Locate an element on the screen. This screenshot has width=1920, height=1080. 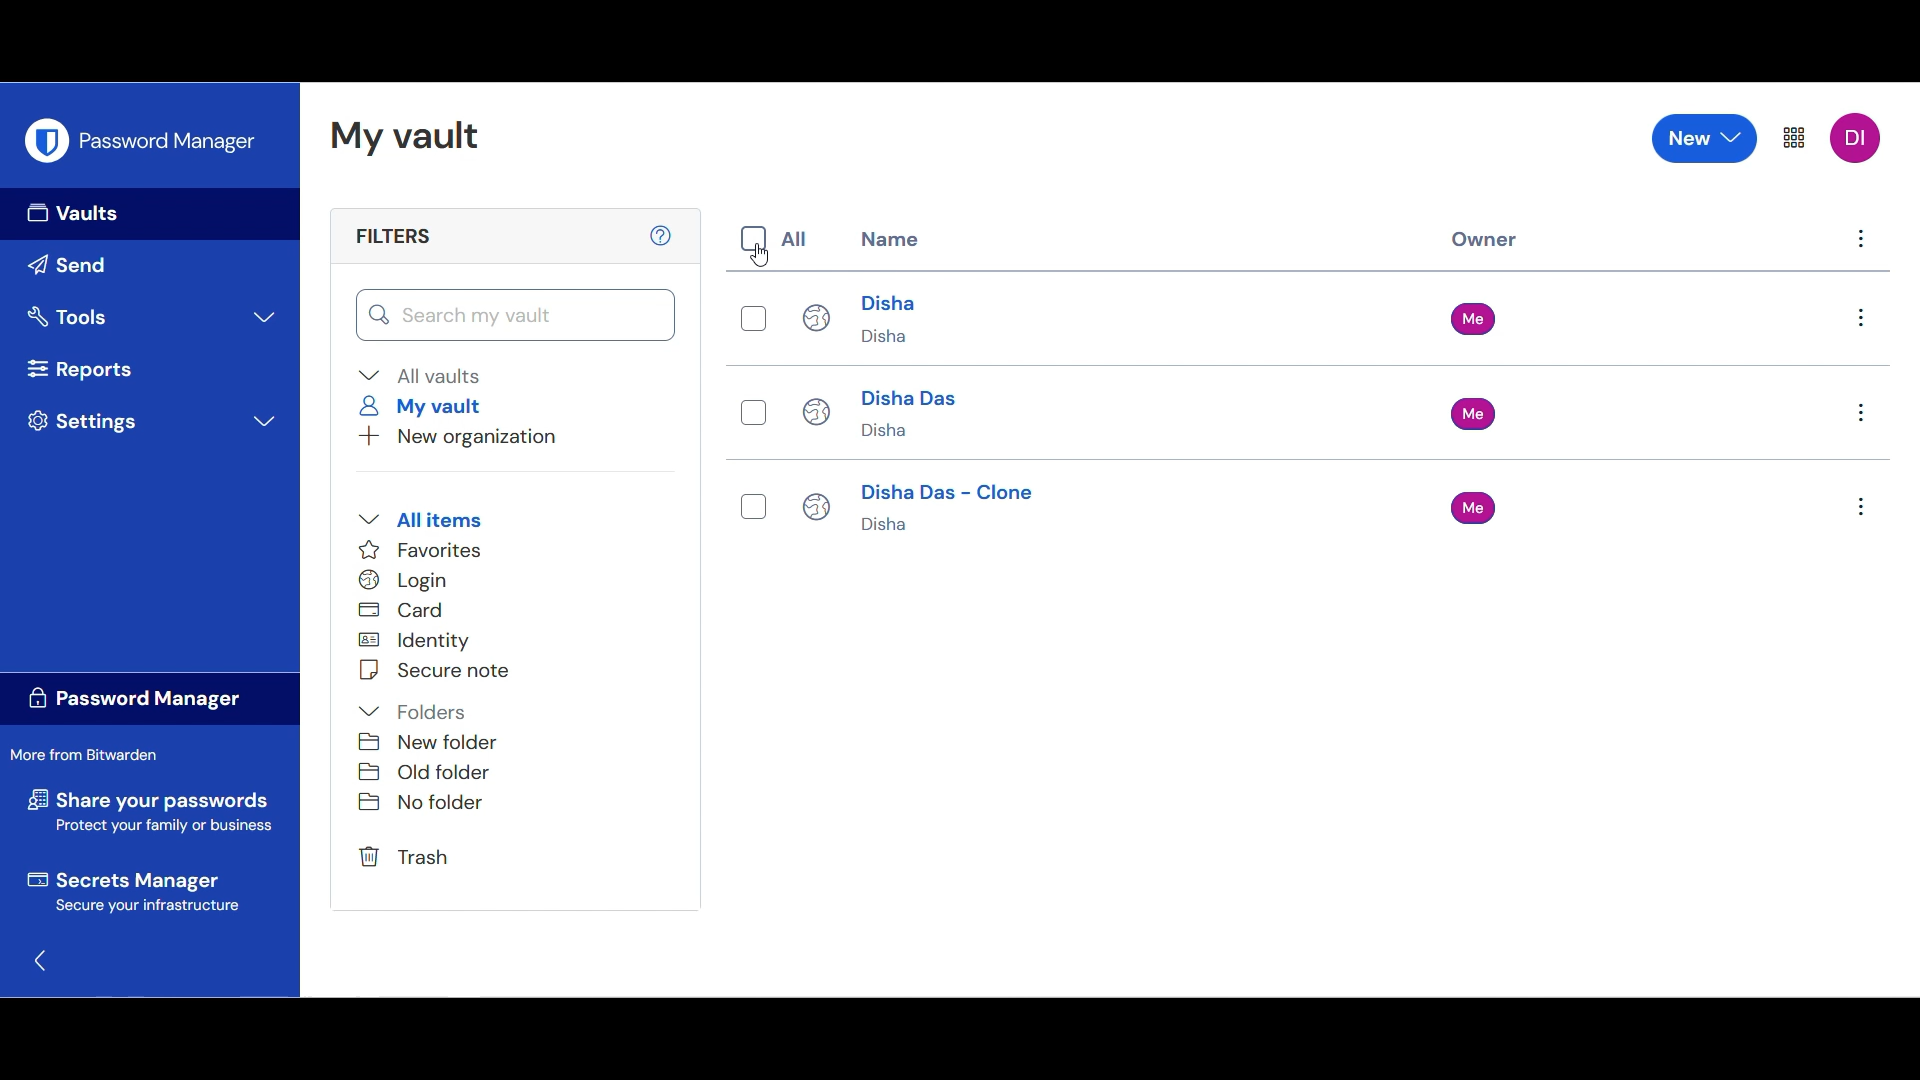
Collapse folders is located at coordinates (415, 712).